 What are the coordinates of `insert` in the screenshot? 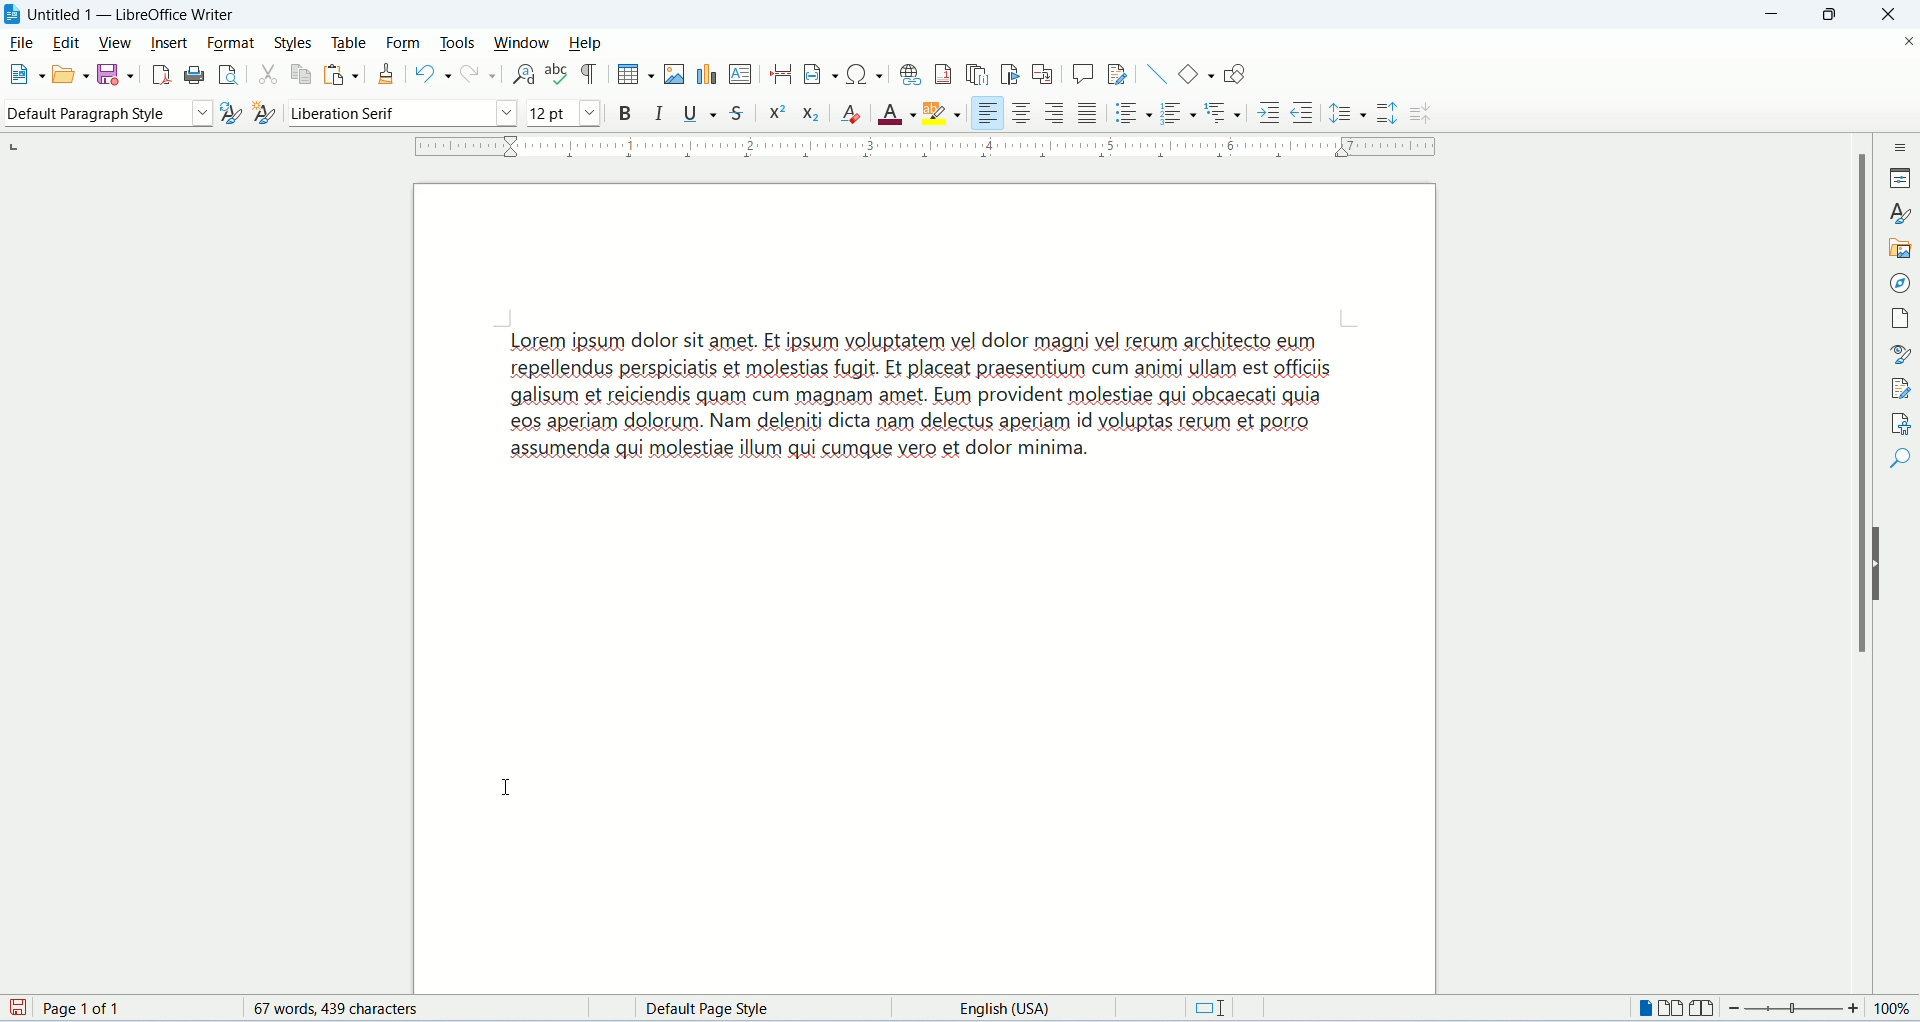 It's located at (170, 43).